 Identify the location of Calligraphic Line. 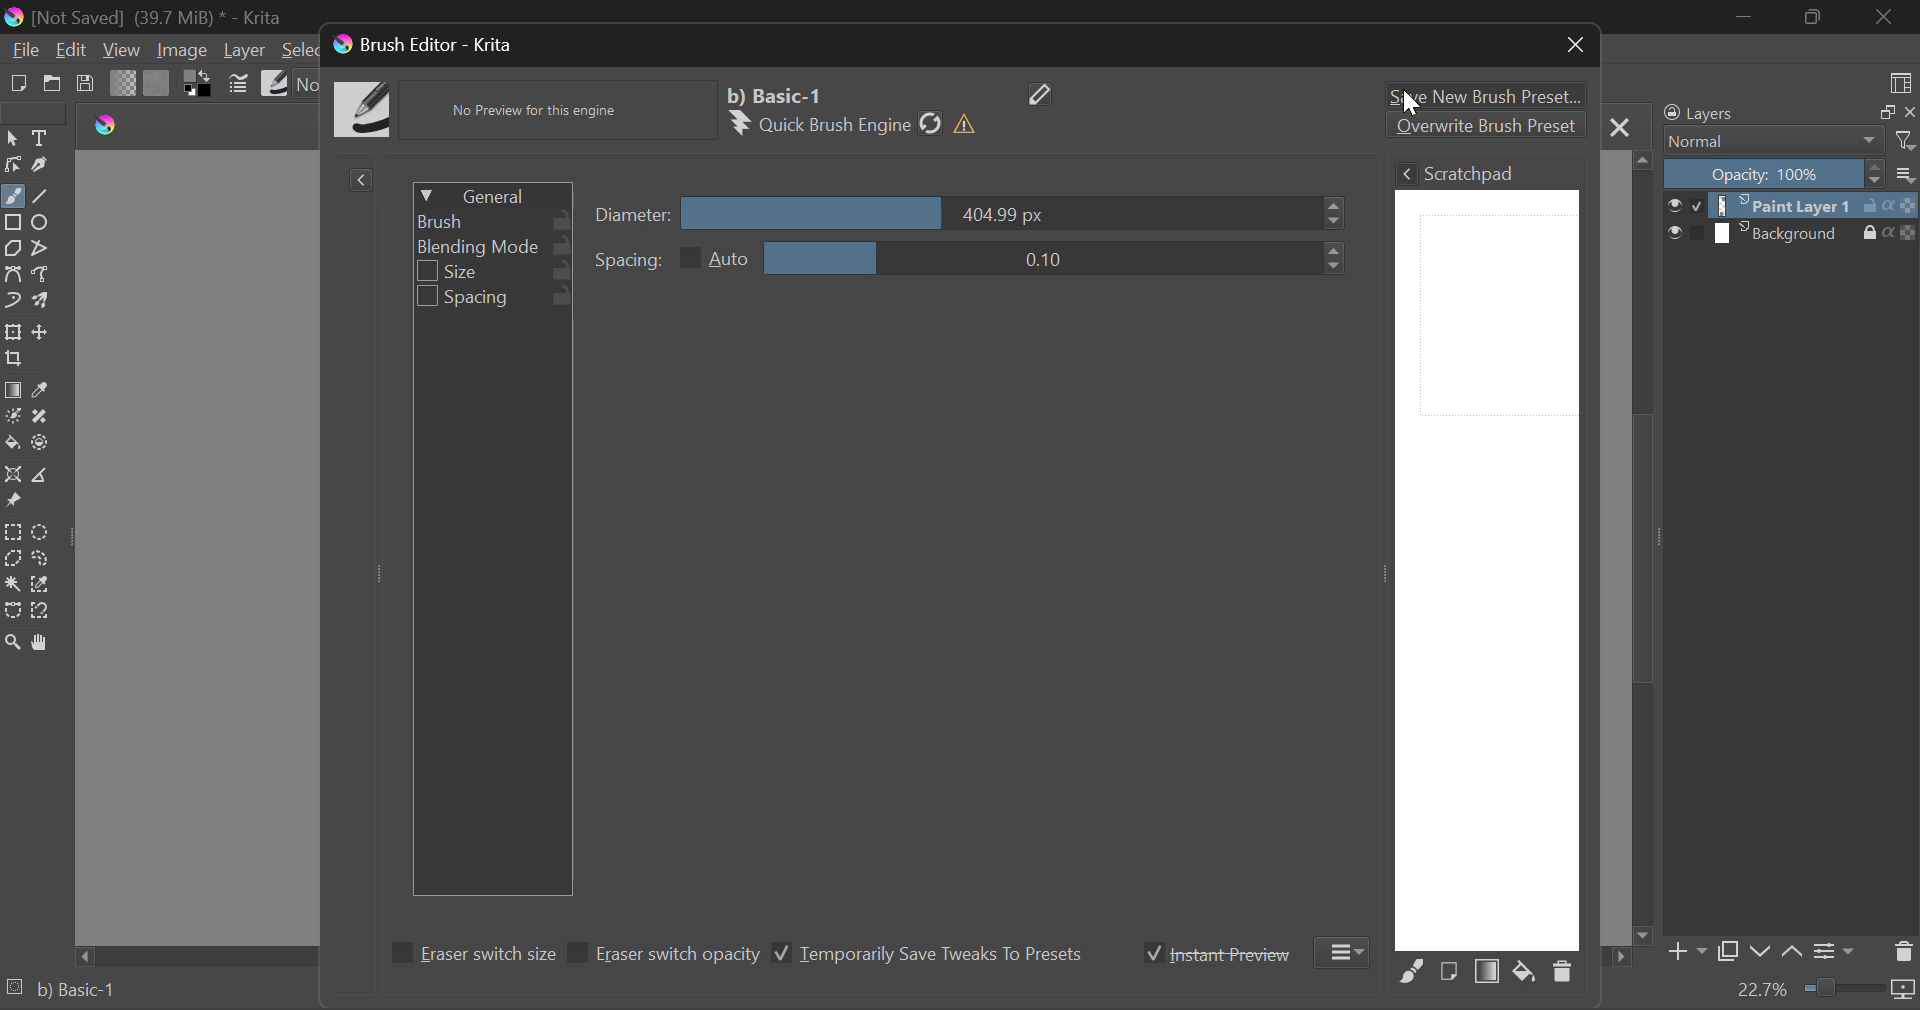
(38, 164).